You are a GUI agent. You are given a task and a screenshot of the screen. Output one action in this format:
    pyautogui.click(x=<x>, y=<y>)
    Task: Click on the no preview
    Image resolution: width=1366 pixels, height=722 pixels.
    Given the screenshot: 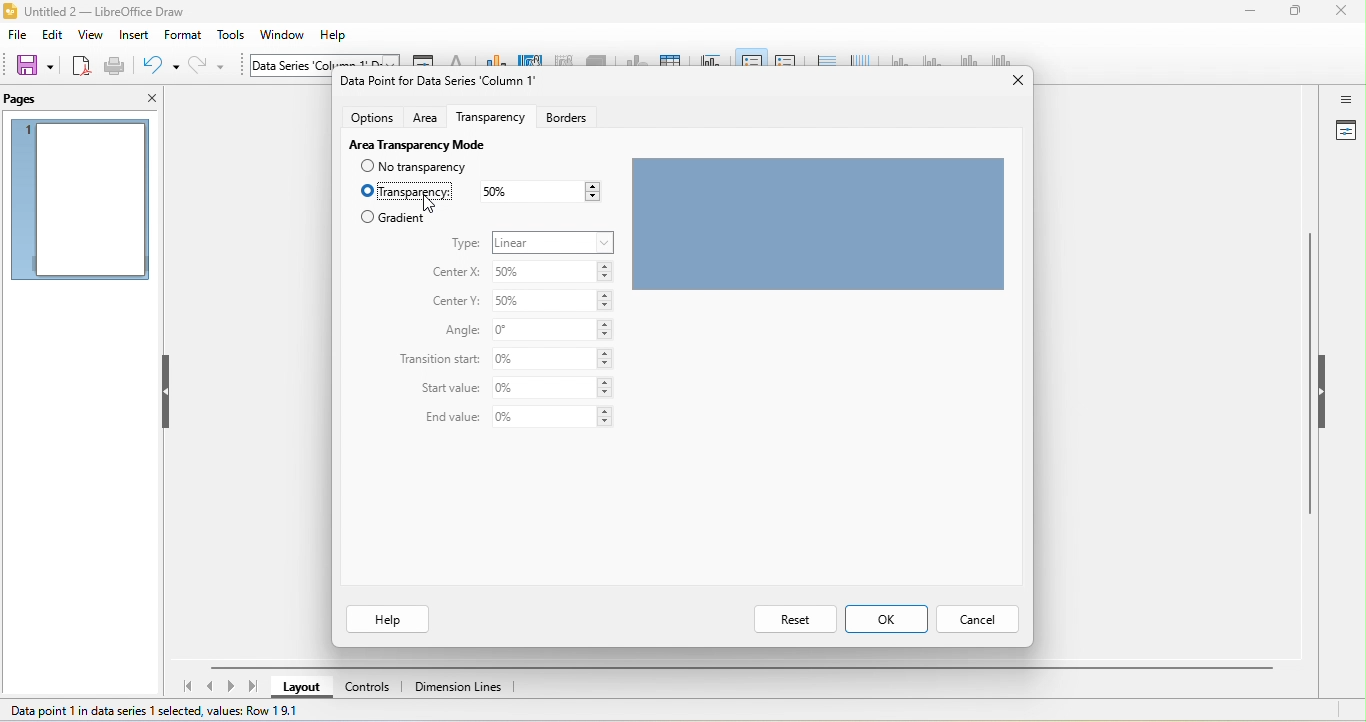 What is the action you would take?
    pyautogui.click(x=81, y=201)
    